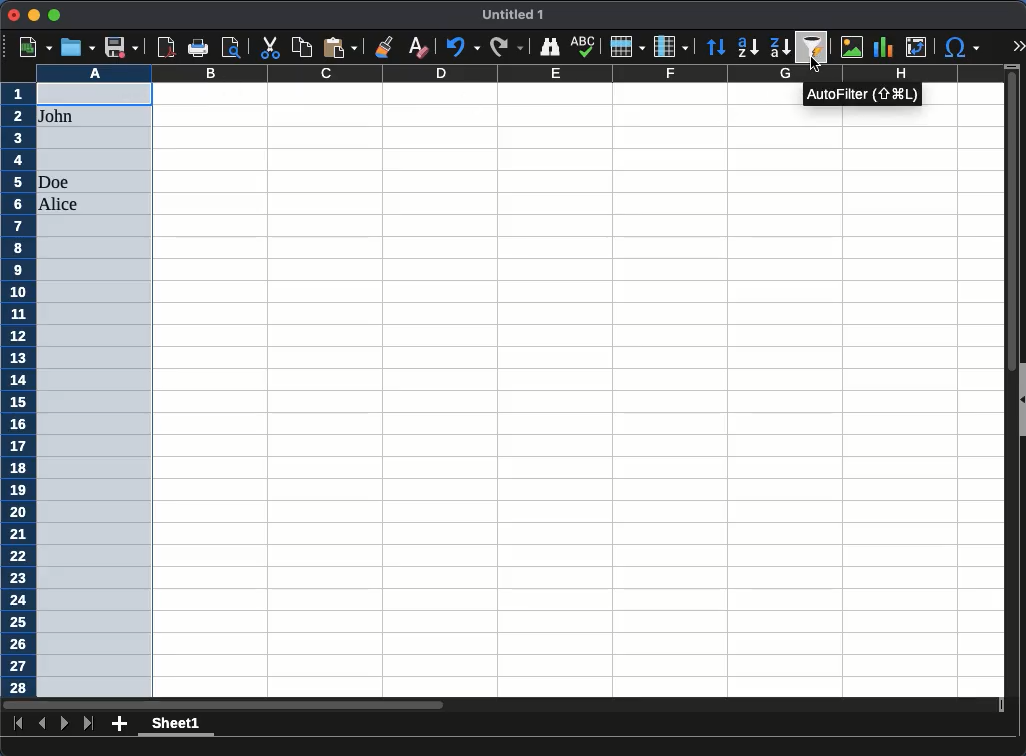 This screenshot has width=1026, height=756. Describe the element at coordinates (14, 15) in the screenshot. I see `close` at that location.